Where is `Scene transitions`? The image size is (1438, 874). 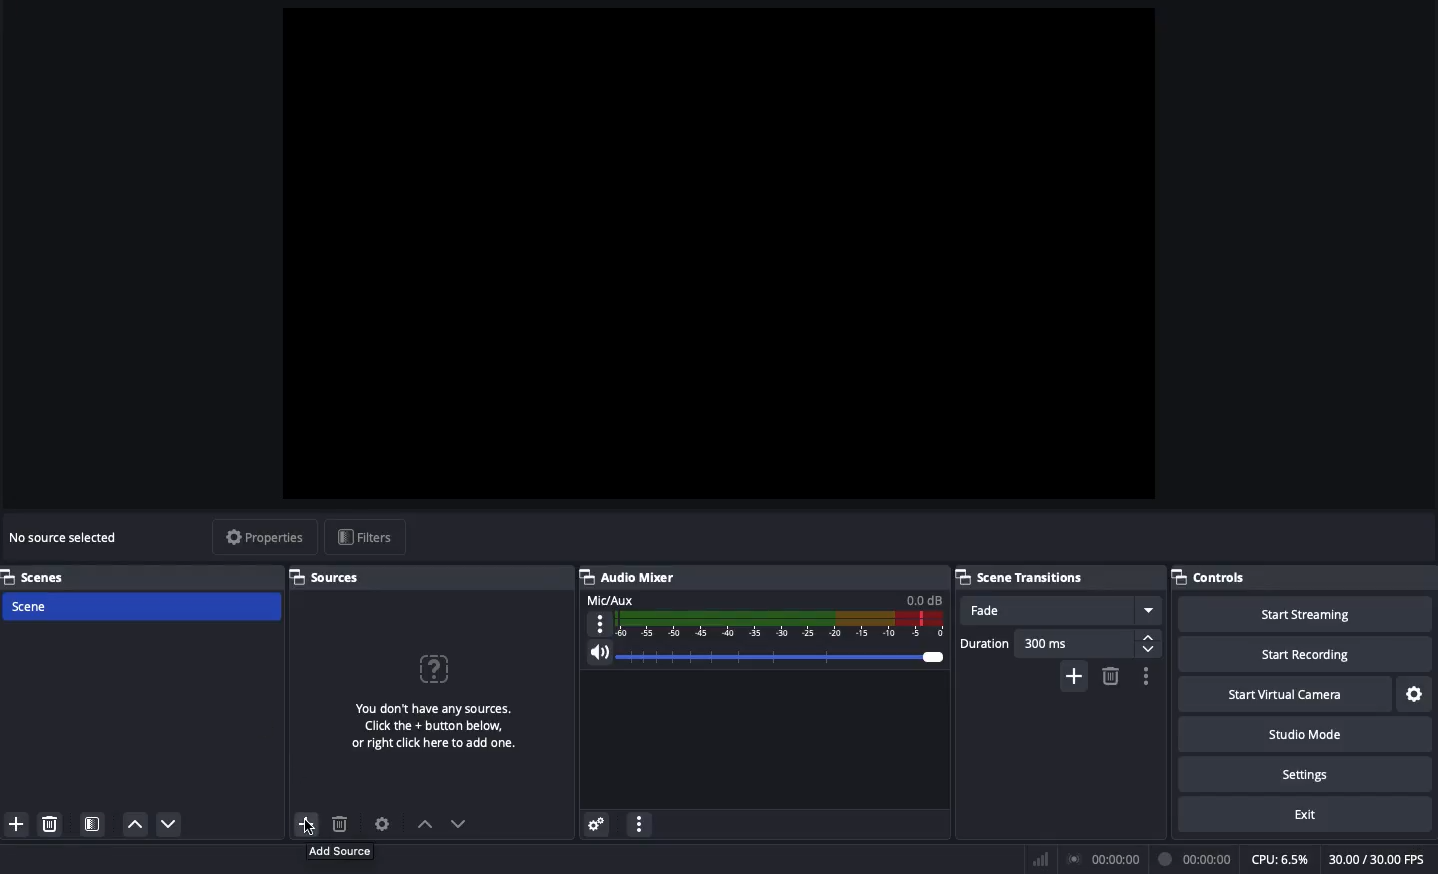
Scene transitions is located at coordinates (1021, 578).